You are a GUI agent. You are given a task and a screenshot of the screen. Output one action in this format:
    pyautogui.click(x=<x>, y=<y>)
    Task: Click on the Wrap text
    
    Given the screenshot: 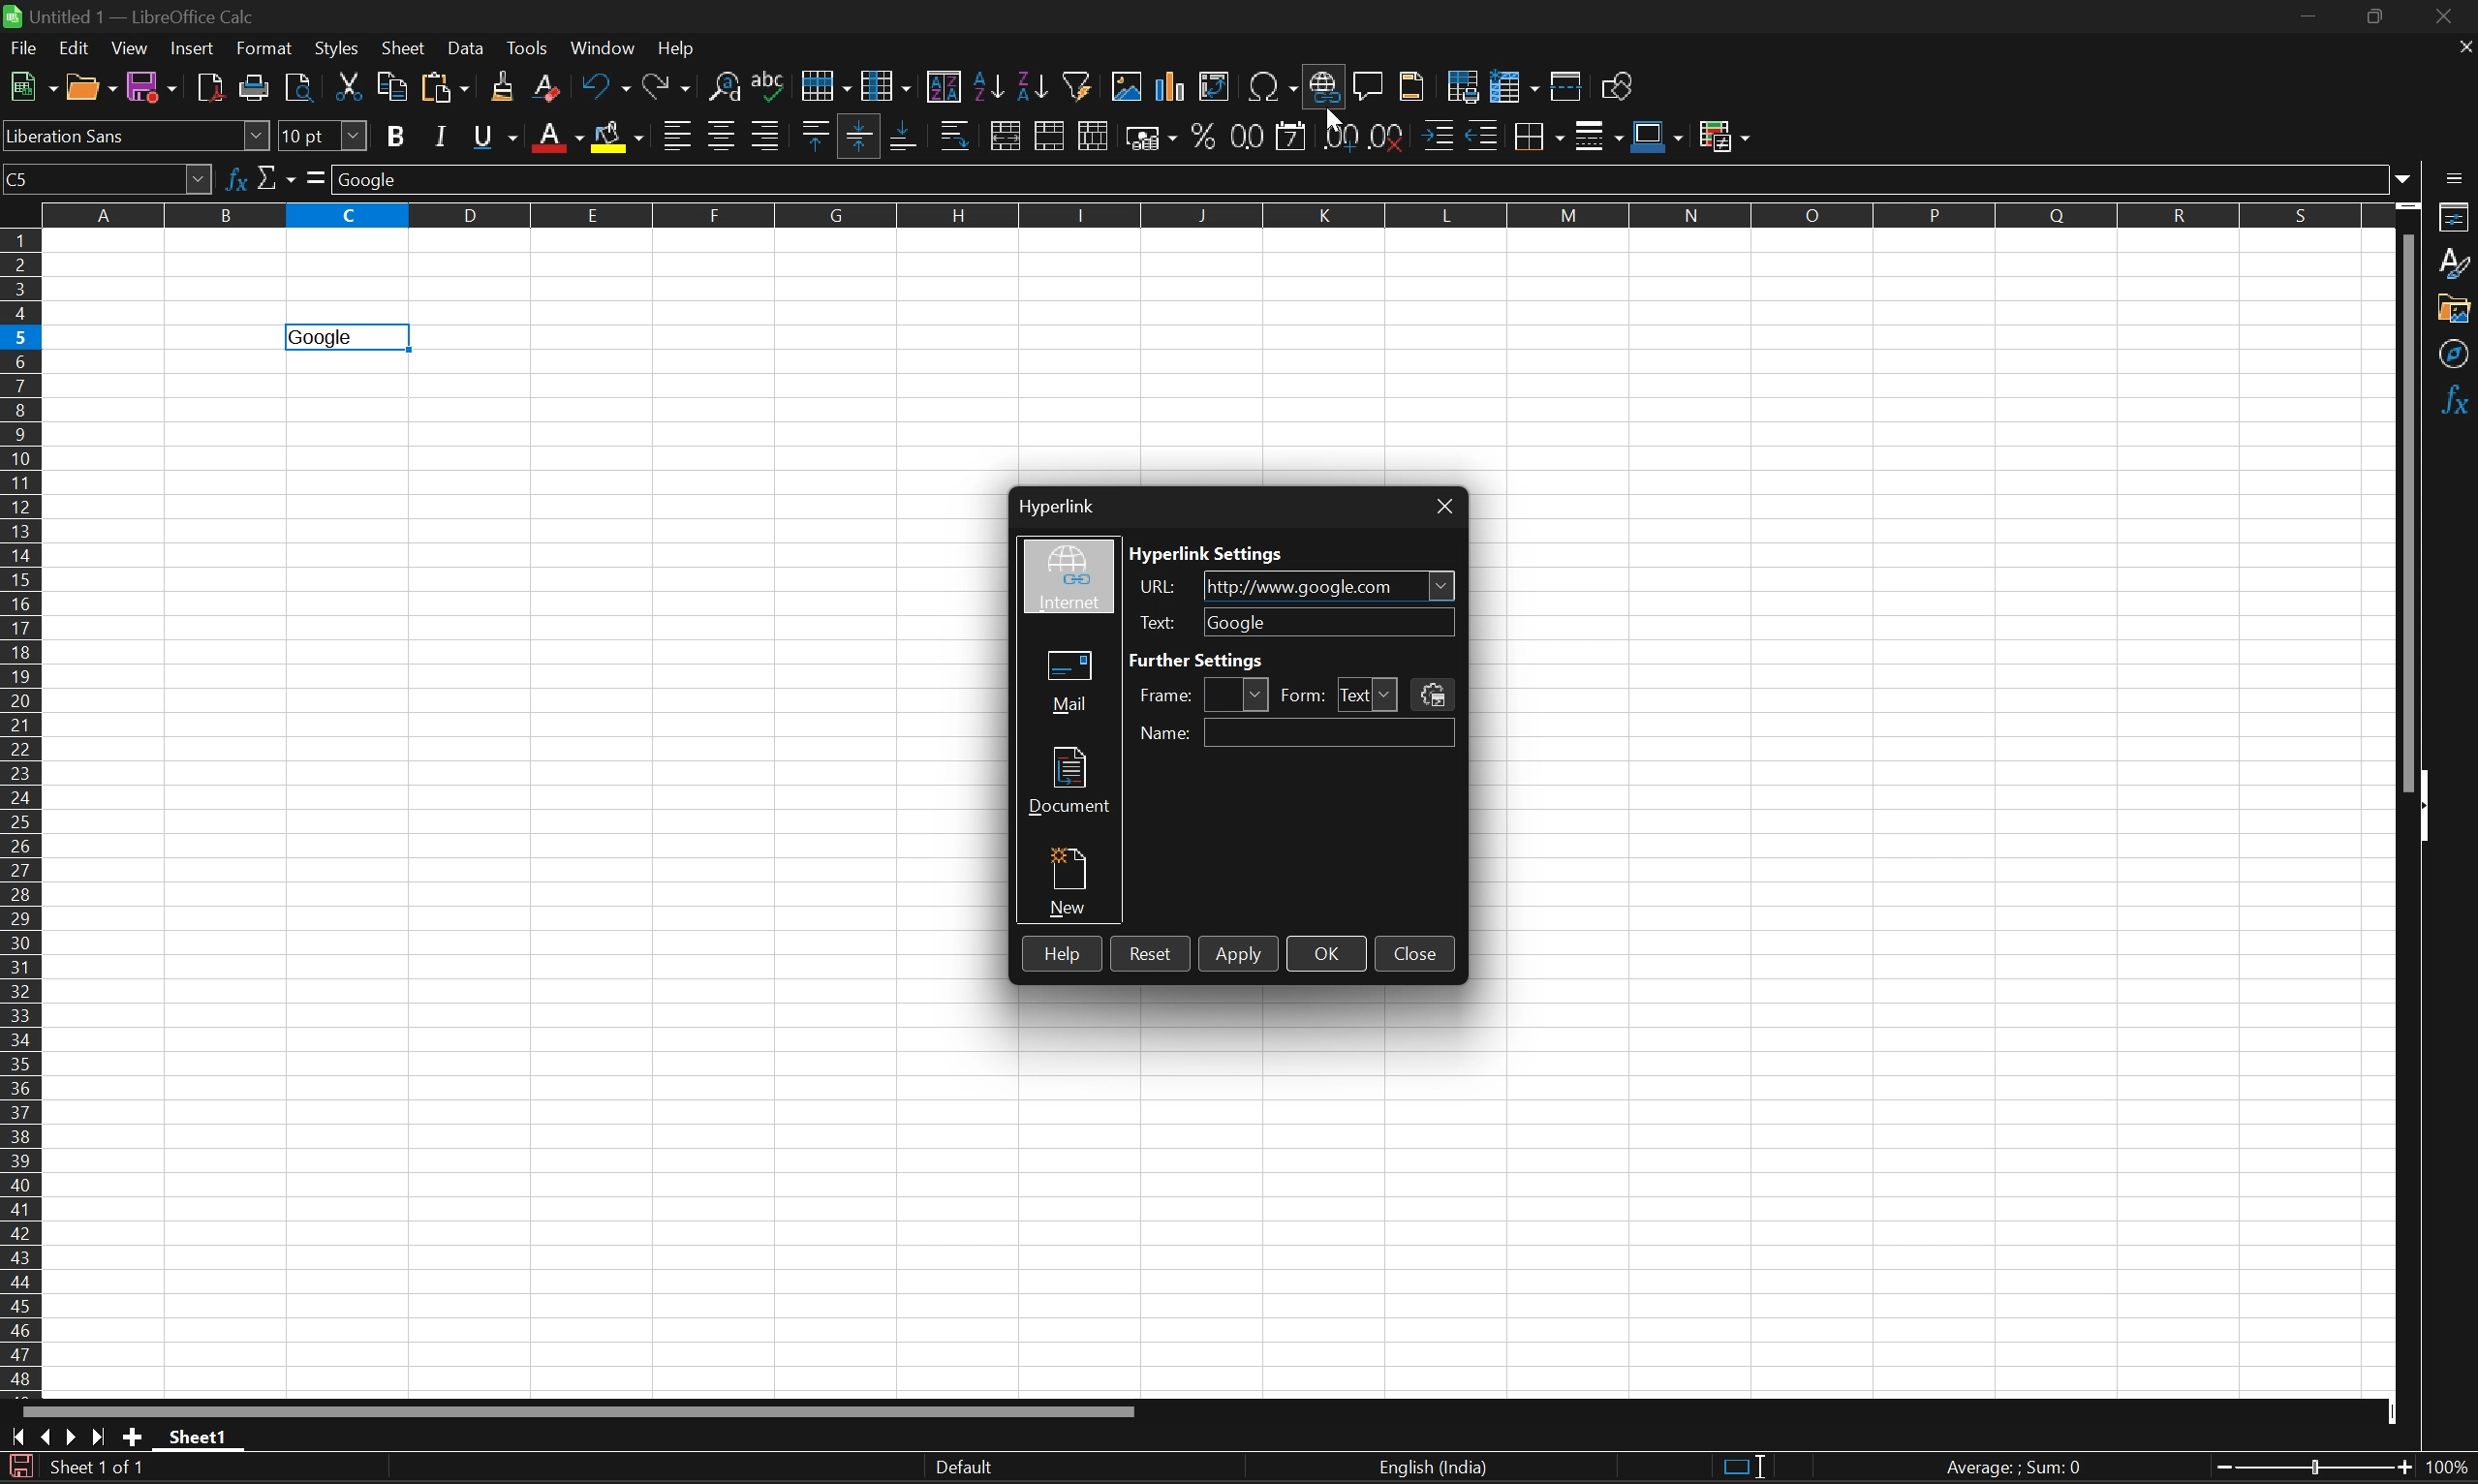 What is the action you would take?
    pyautogui.click(x=958, y=136)
    